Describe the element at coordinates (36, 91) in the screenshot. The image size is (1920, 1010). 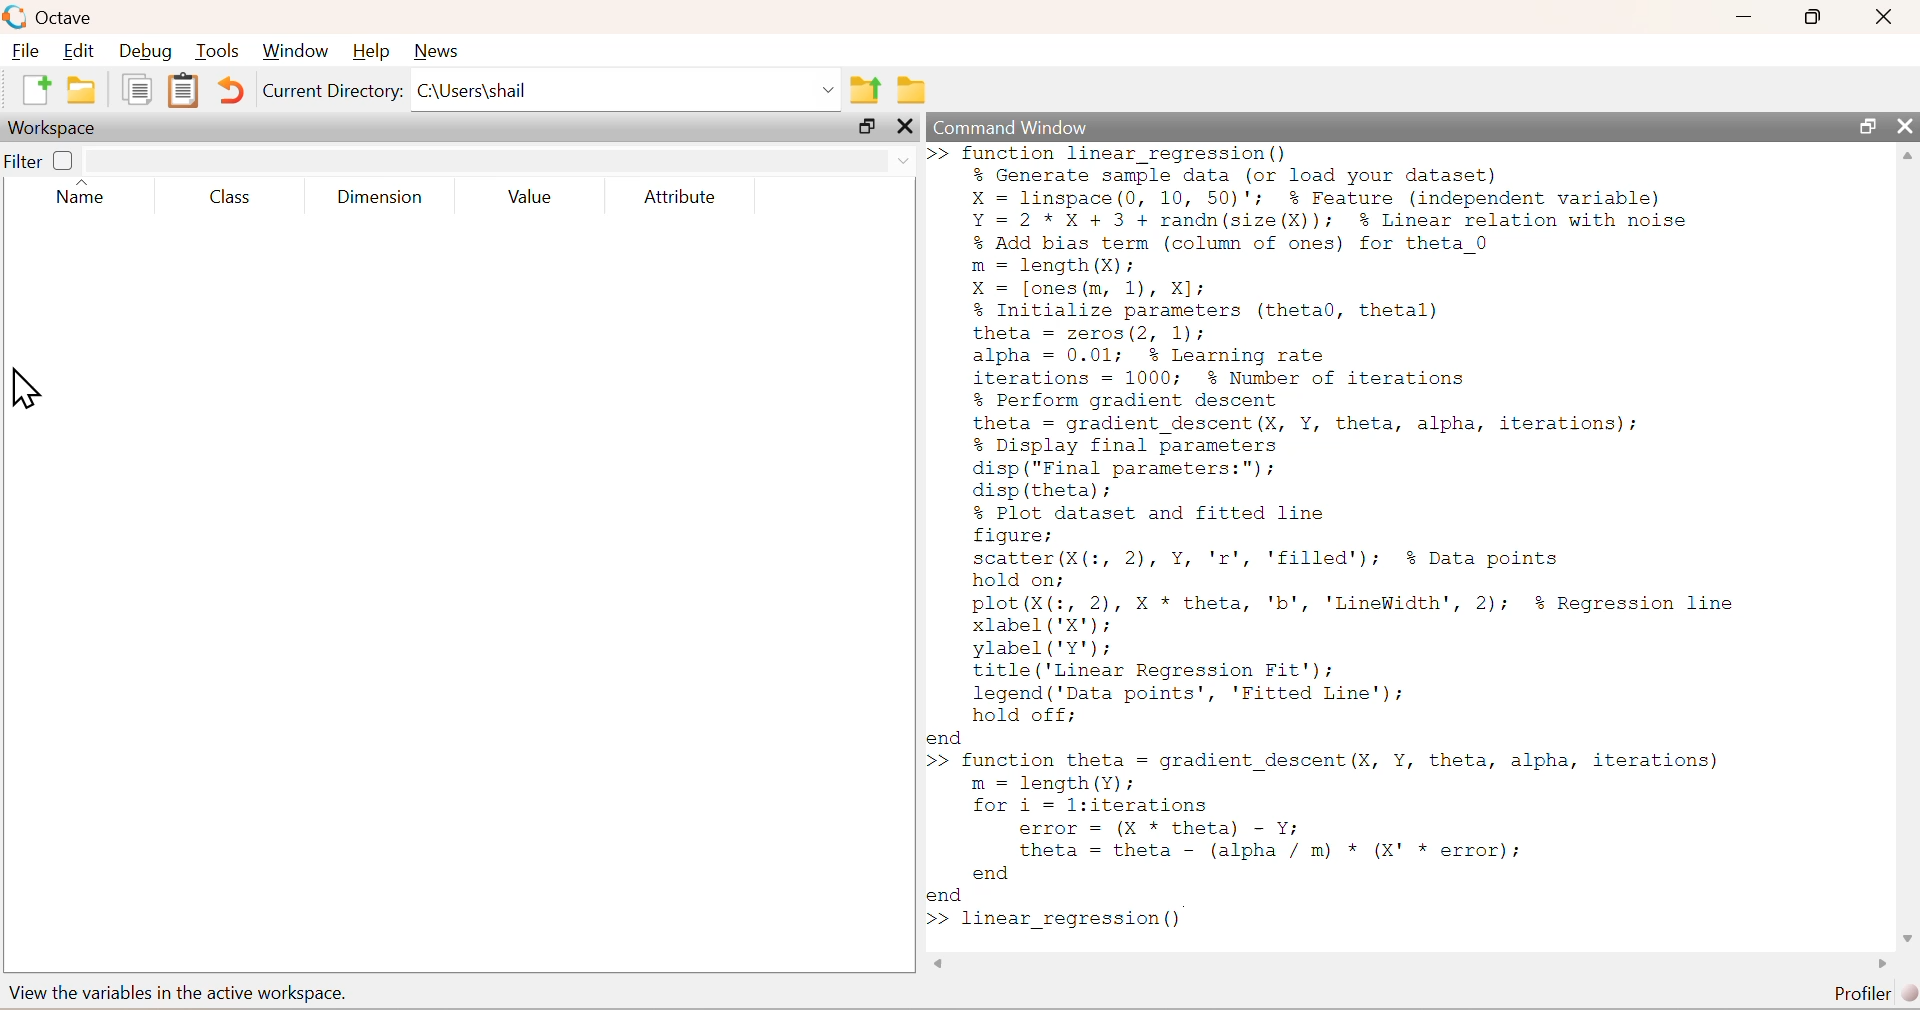
I see `new document` at that location.